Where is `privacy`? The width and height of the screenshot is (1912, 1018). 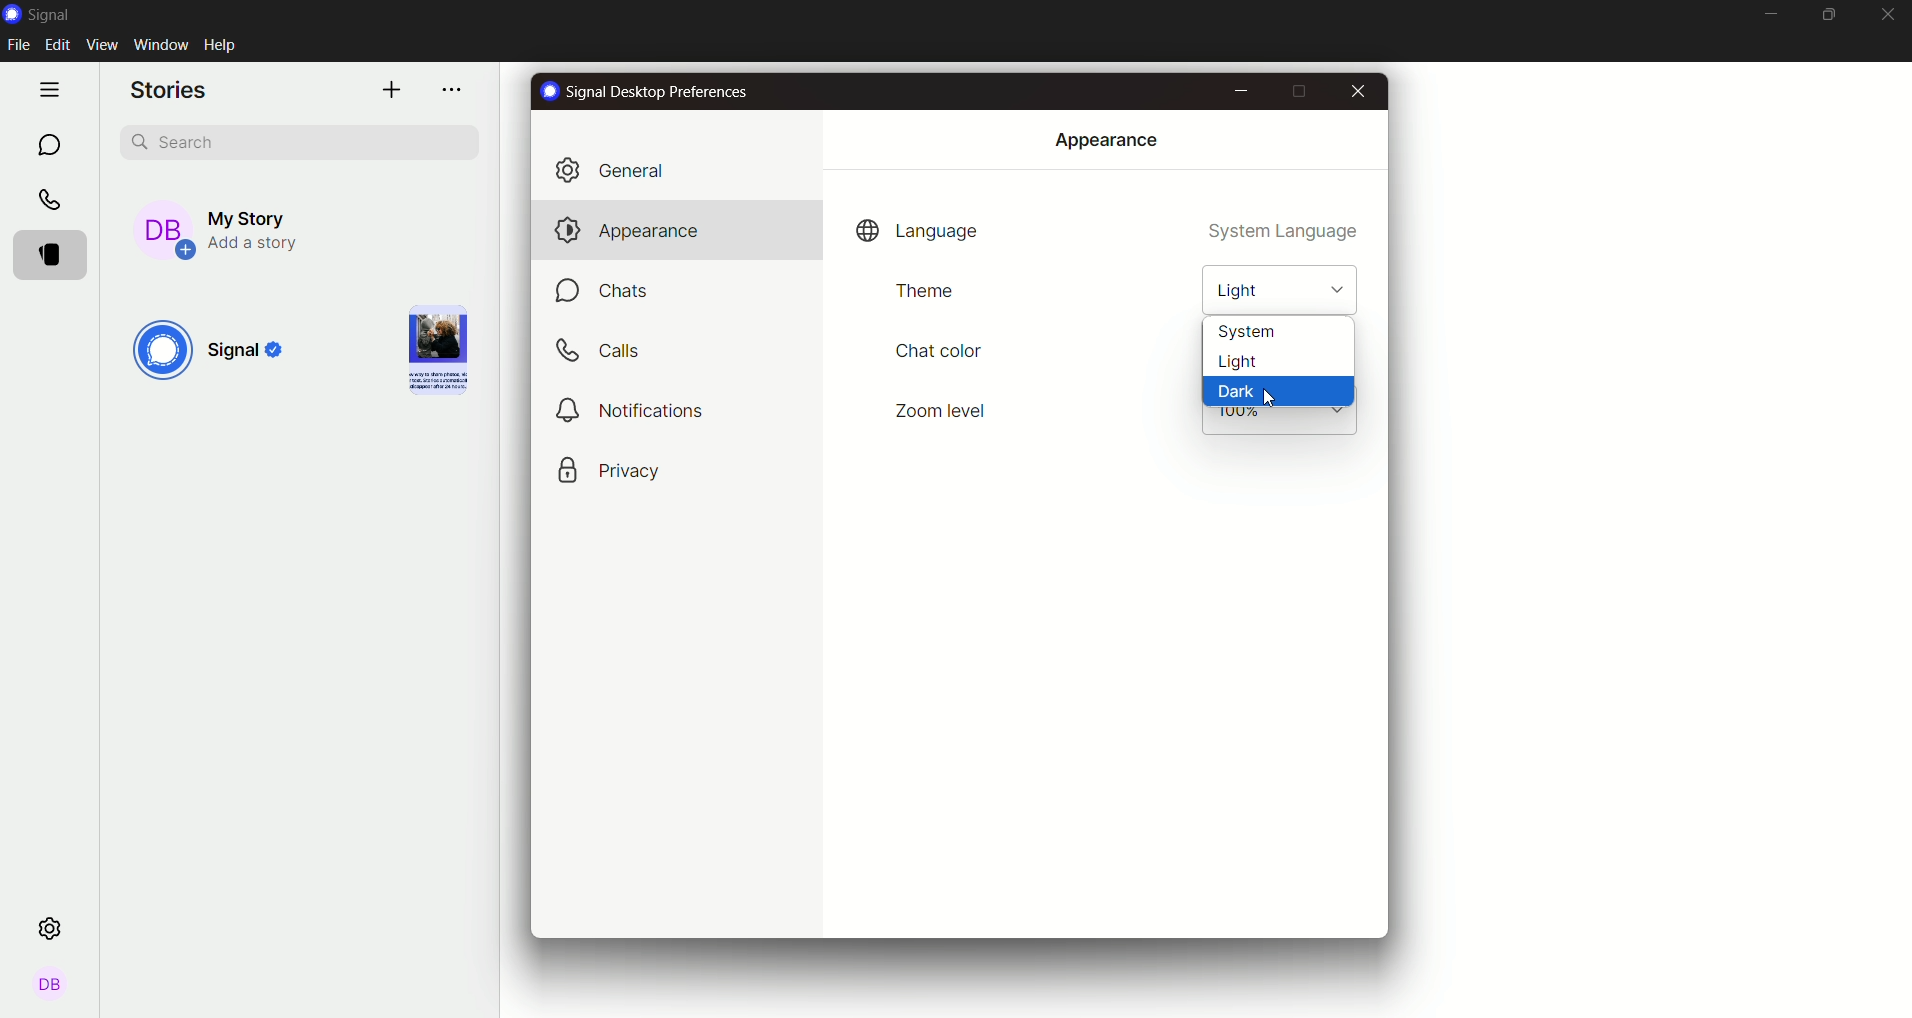 privacy is located at coordinates (610, 470).